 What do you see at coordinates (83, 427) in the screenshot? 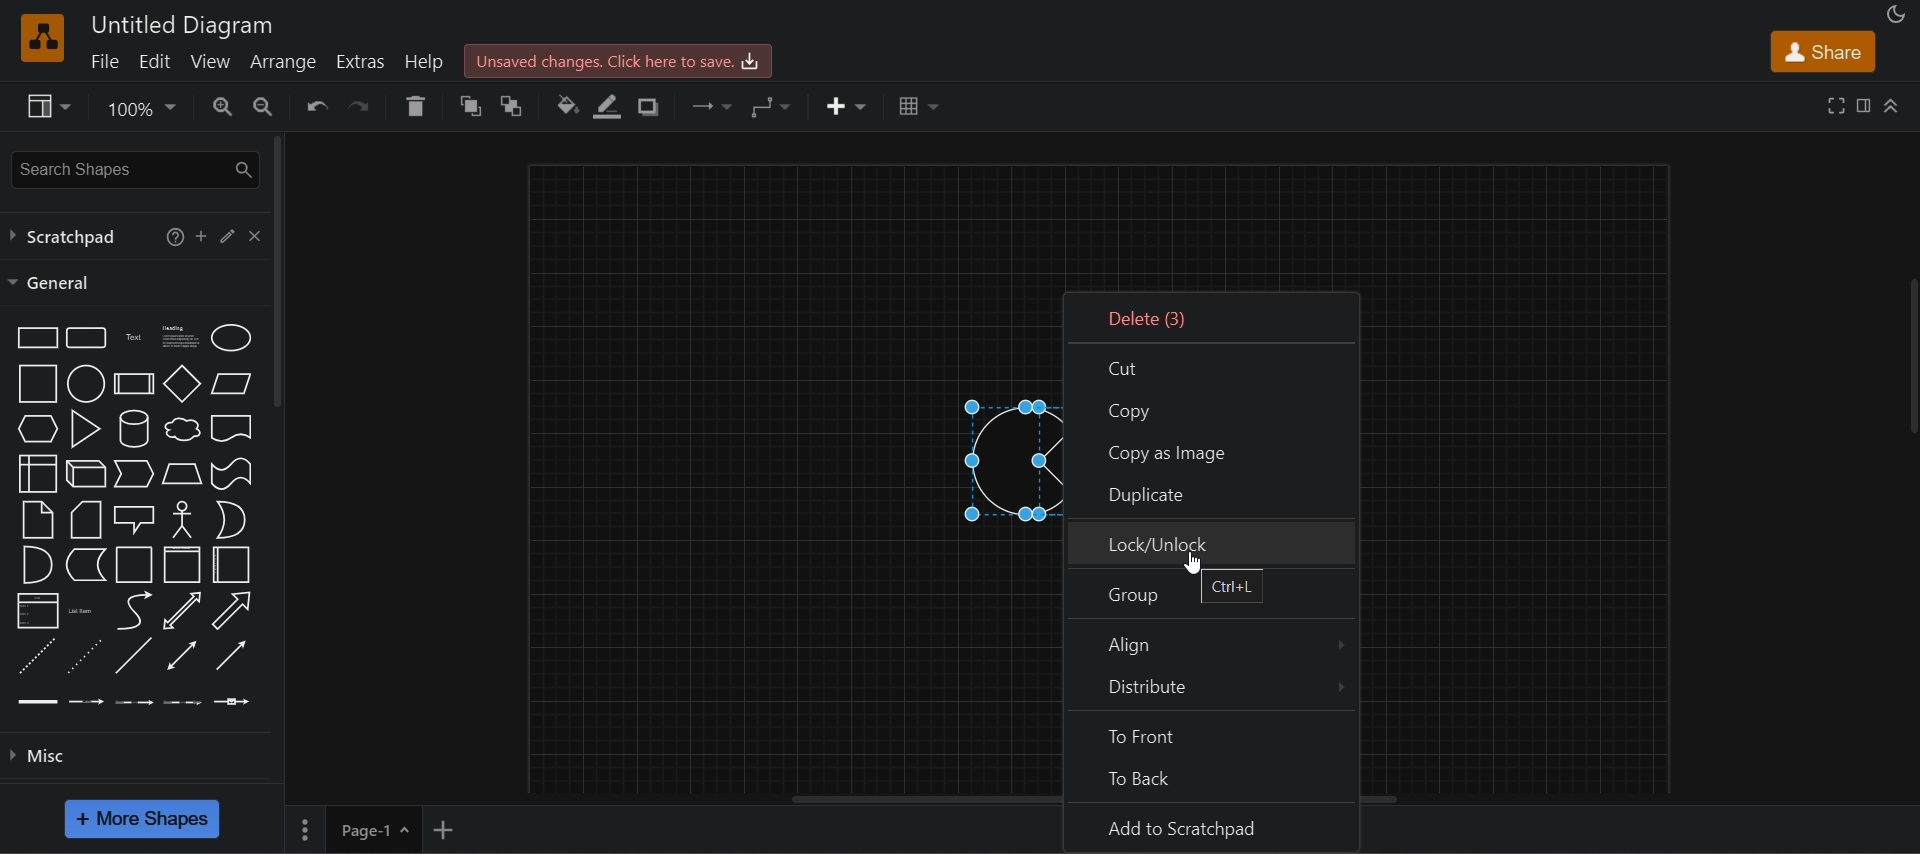
I see `triangle` at bounding box center [83, 427].